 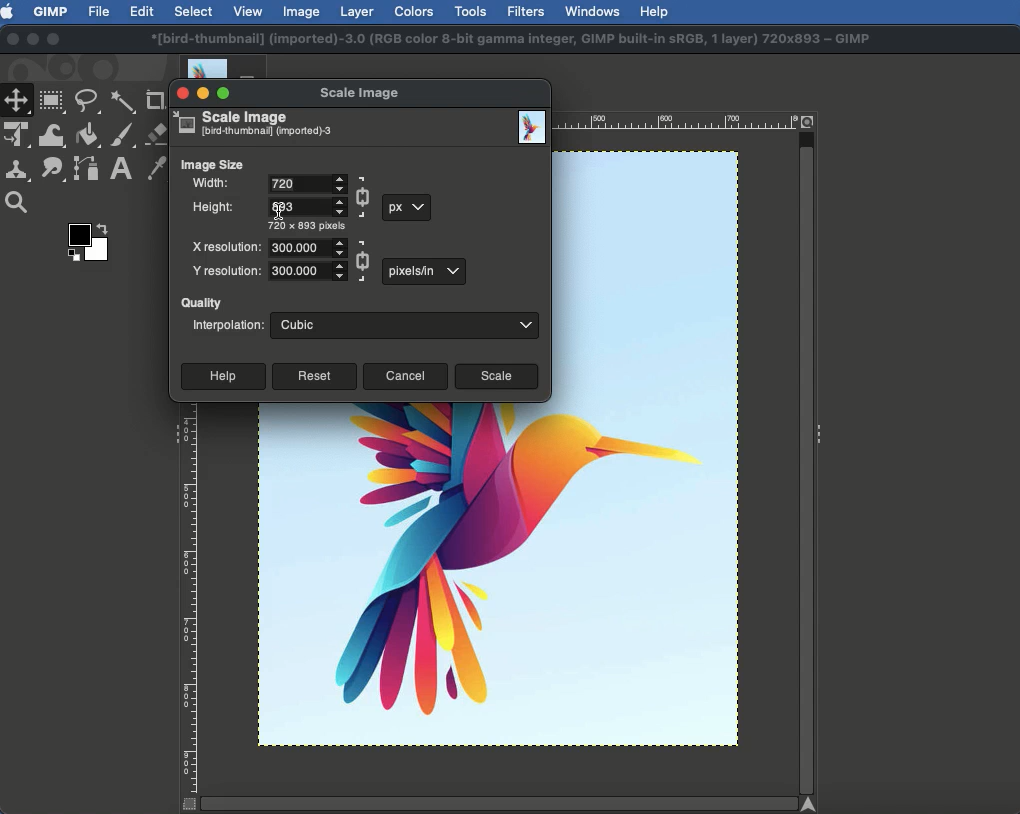 What do you see at coordinates (224, 95) in the screenshot?
I see `Maximize` at bounding box center [224, 95].